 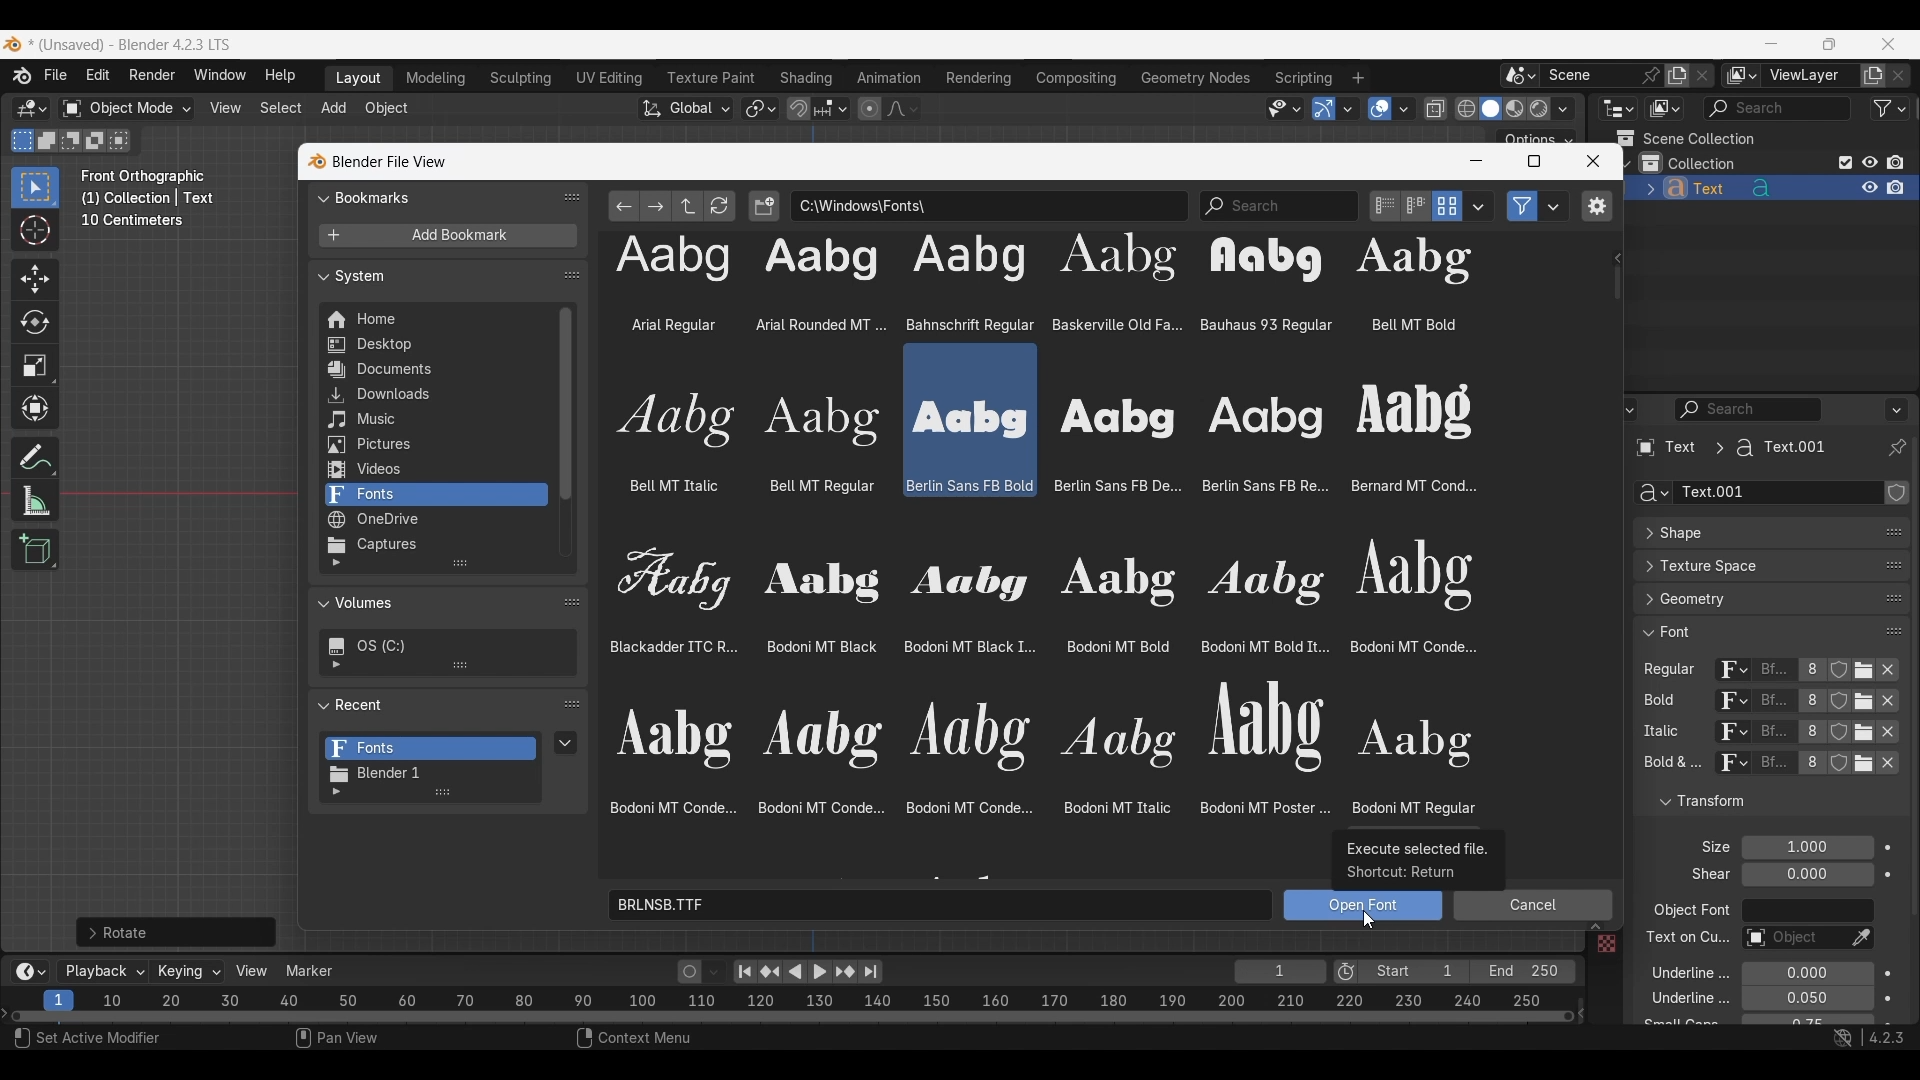 What do you see at coordinates (1838, 674) in the screenshot?
I see `Fake user for respe` at bounding box center [1838, 674].